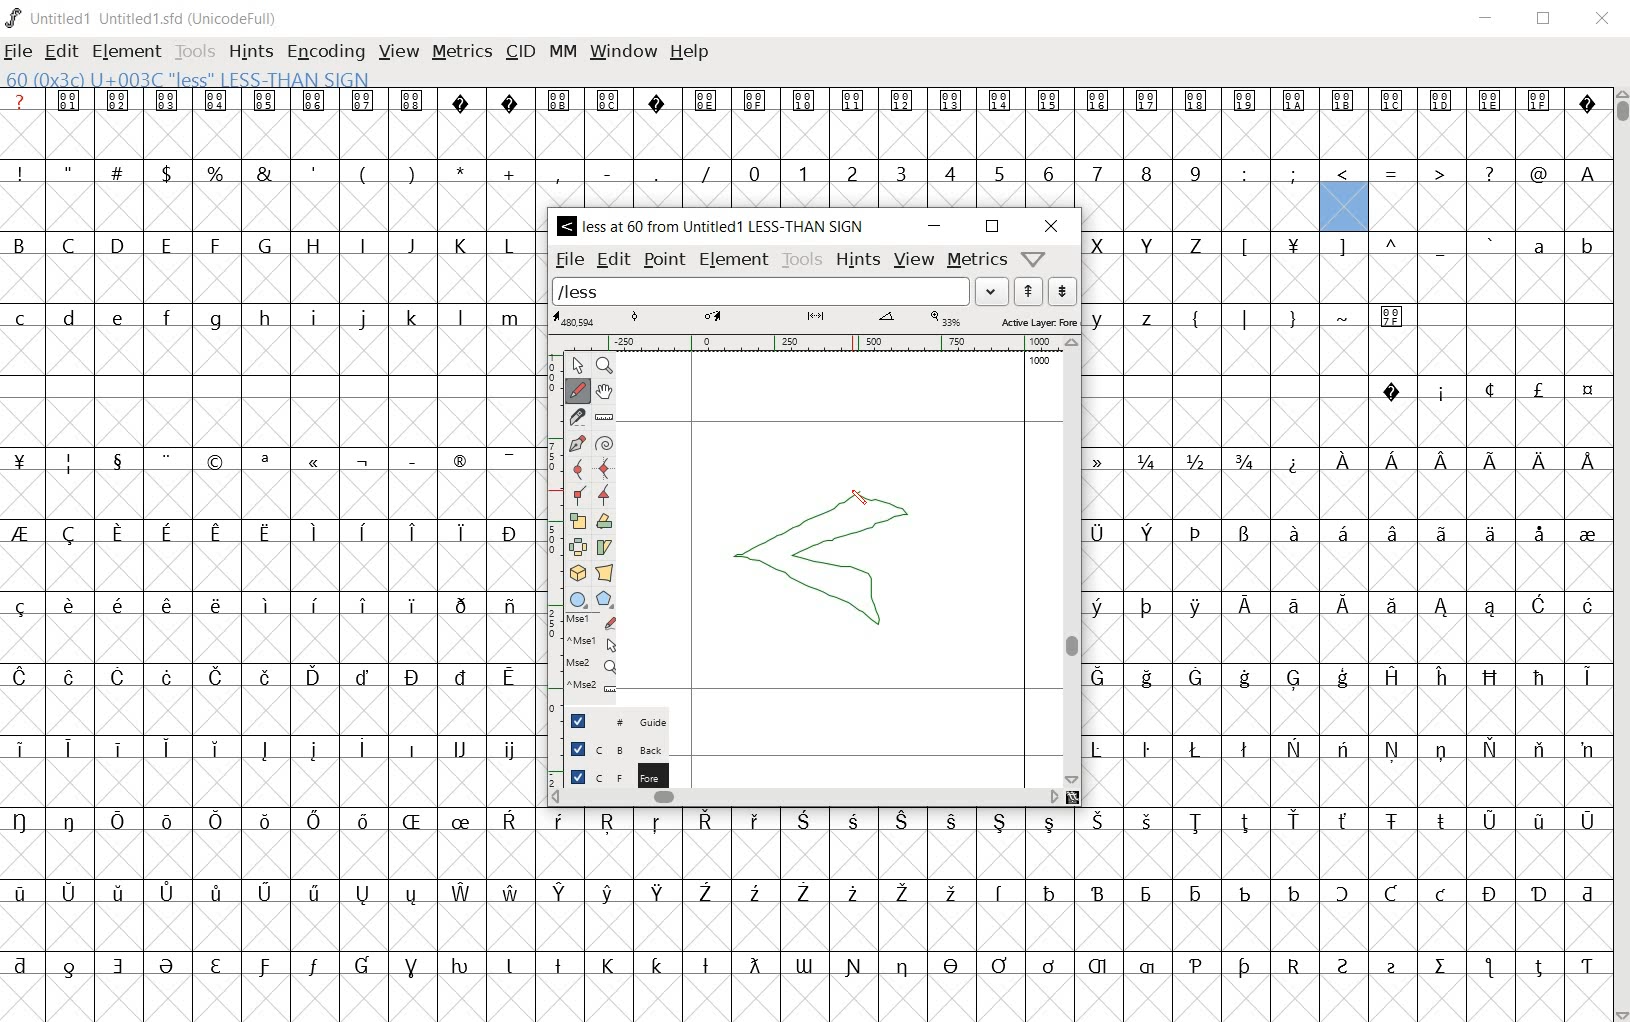 Image resolution: width=1630 pixels, height=1022 pixels. I want to click on special symbols, so click(803, 100).